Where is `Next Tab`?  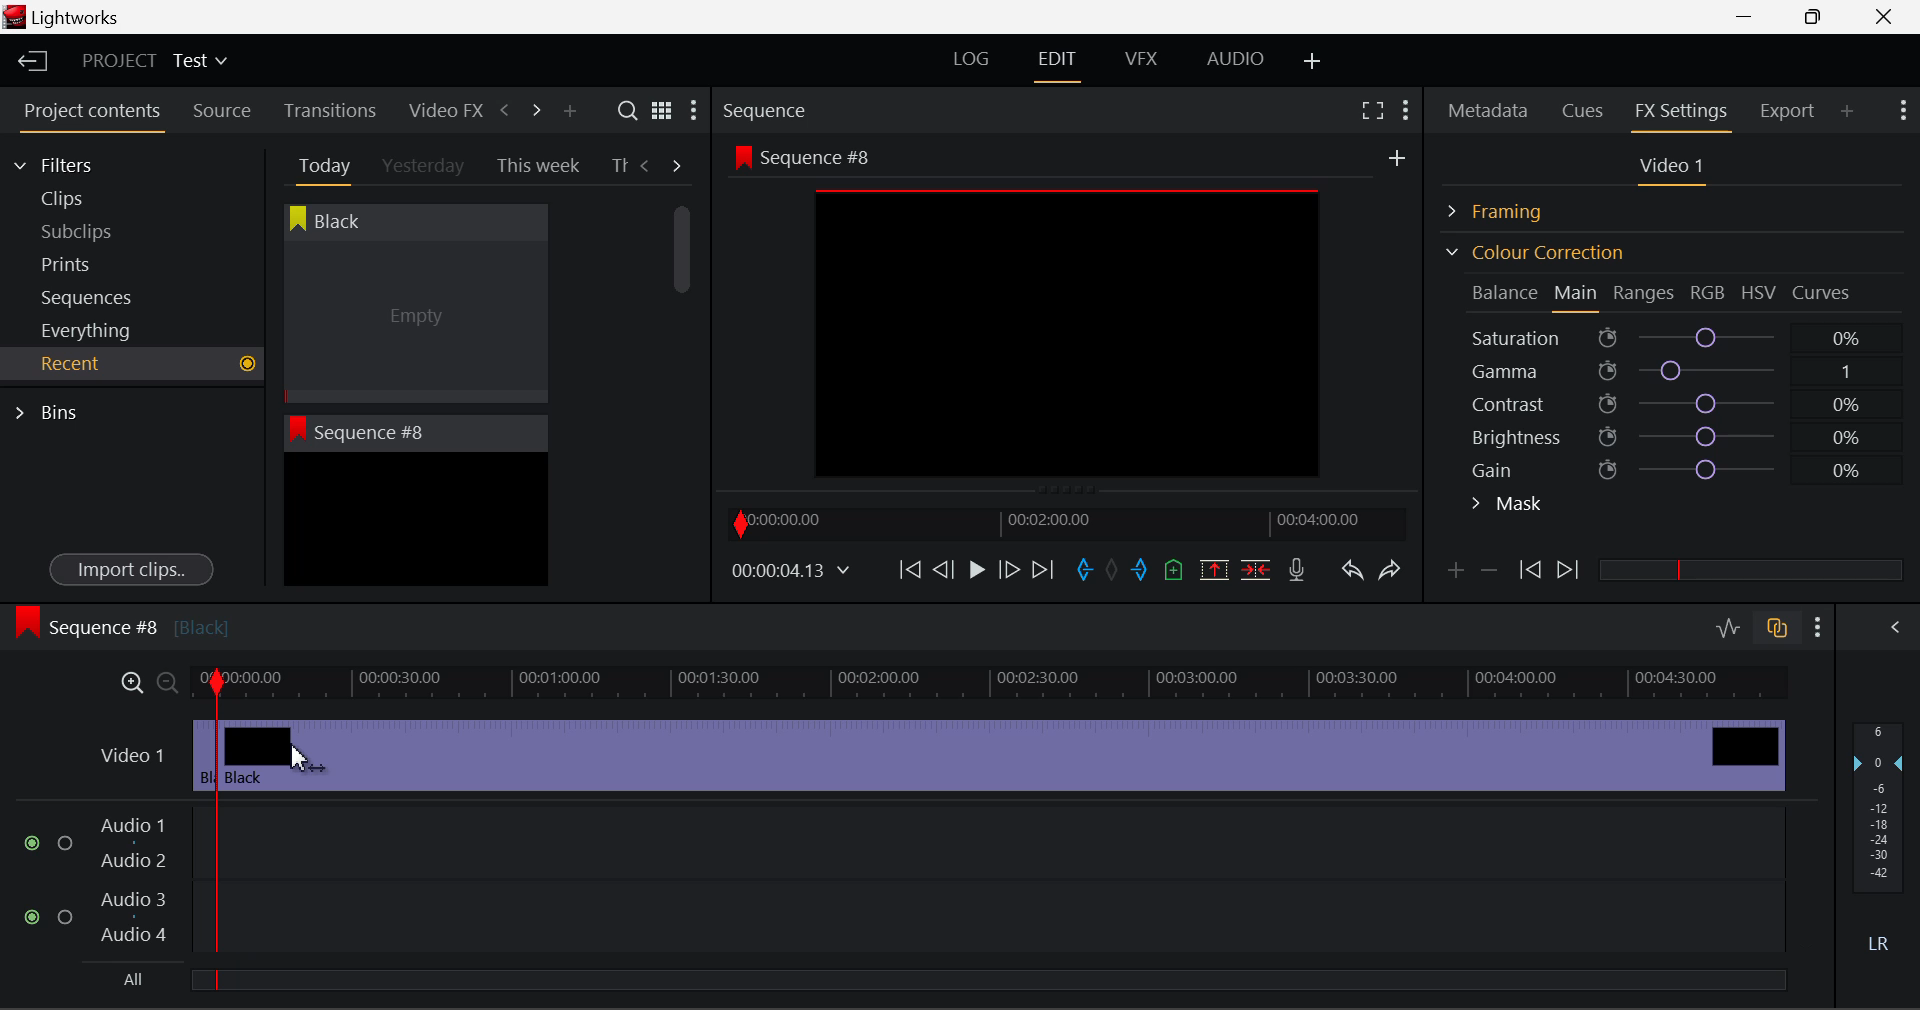 Next Tab is located at coordinates (678, 164).